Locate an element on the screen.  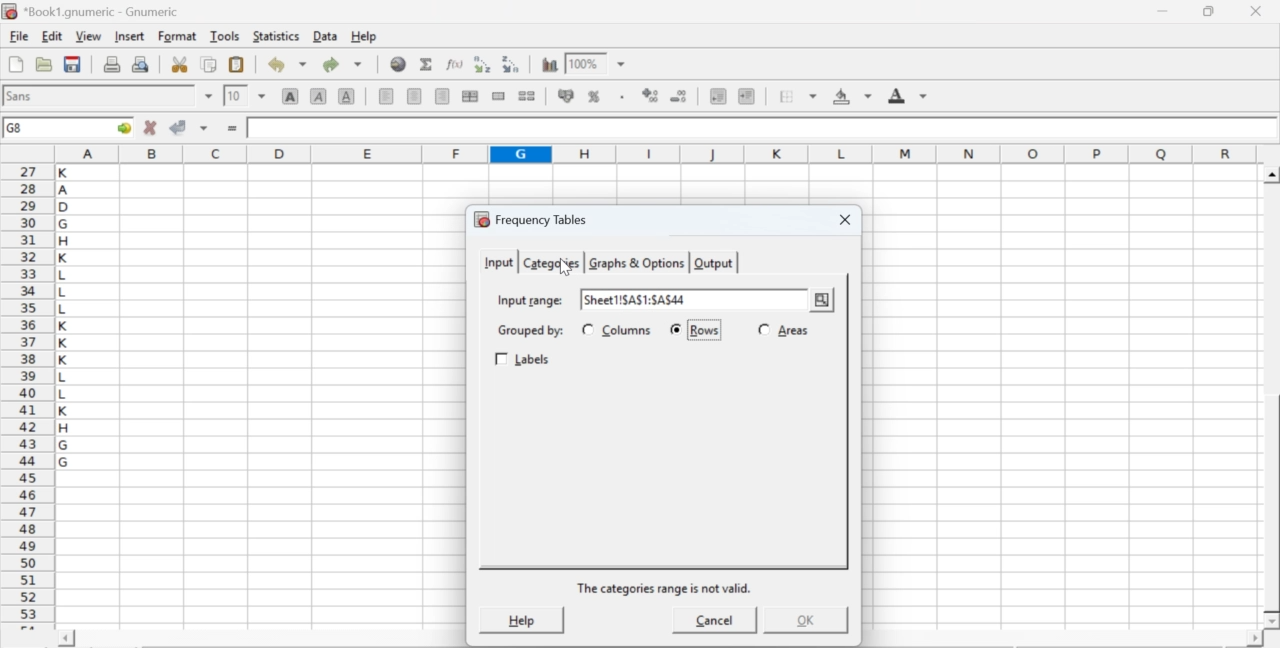
drop down is located at coordinates (262, 95).